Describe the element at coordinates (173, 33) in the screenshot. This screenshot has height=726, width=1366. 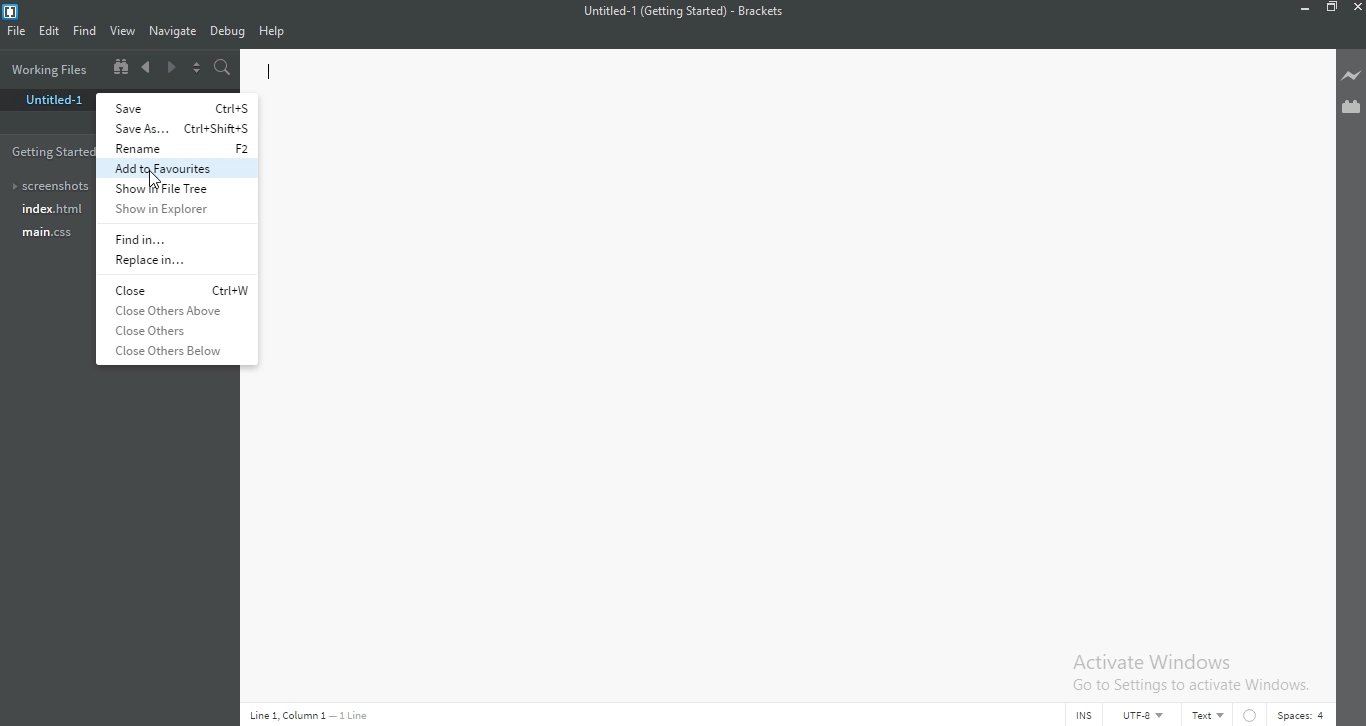
I see `Navigate` at that location.